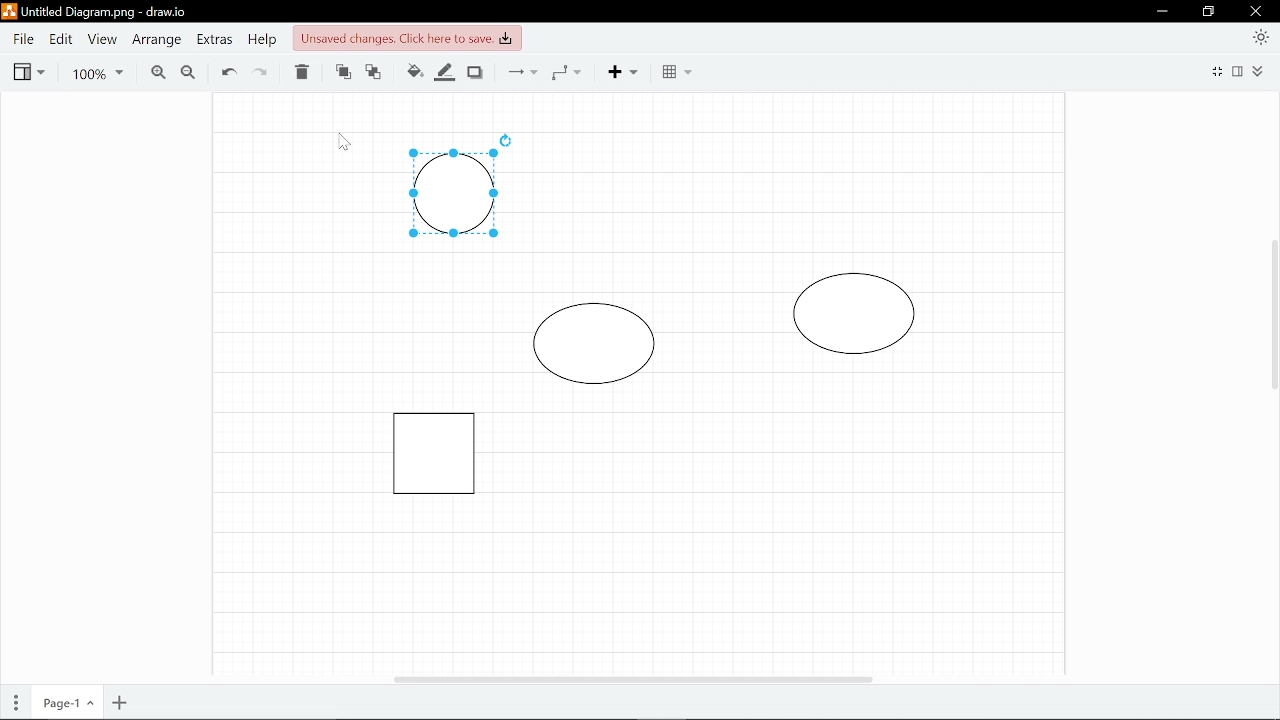 The width and height of the screenshot is (1280, 720). What do you see at coordinates (304, 73) in the screenshot?
I see `Delete` at bounding box center [304, 73].